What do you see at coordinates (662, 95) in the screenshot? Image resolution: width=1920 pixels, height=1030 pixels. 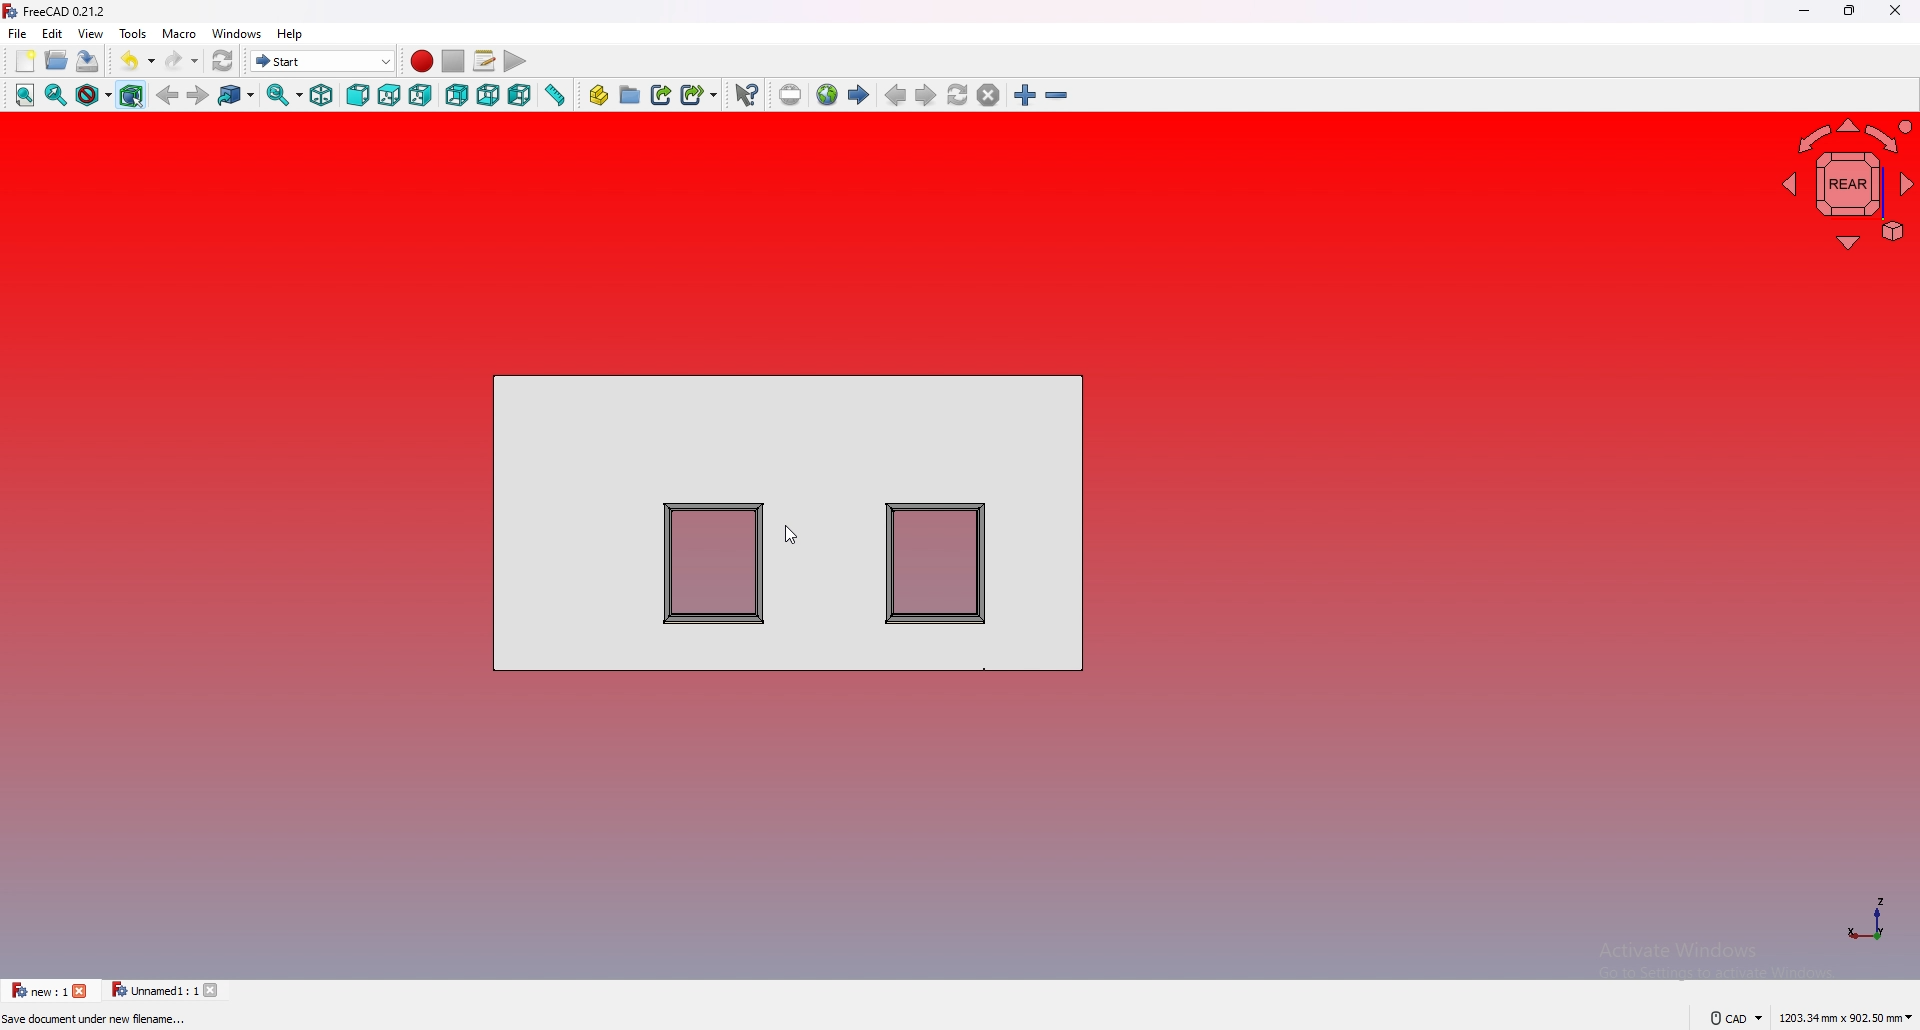 I see `create link` at bounding box center [662, 95].